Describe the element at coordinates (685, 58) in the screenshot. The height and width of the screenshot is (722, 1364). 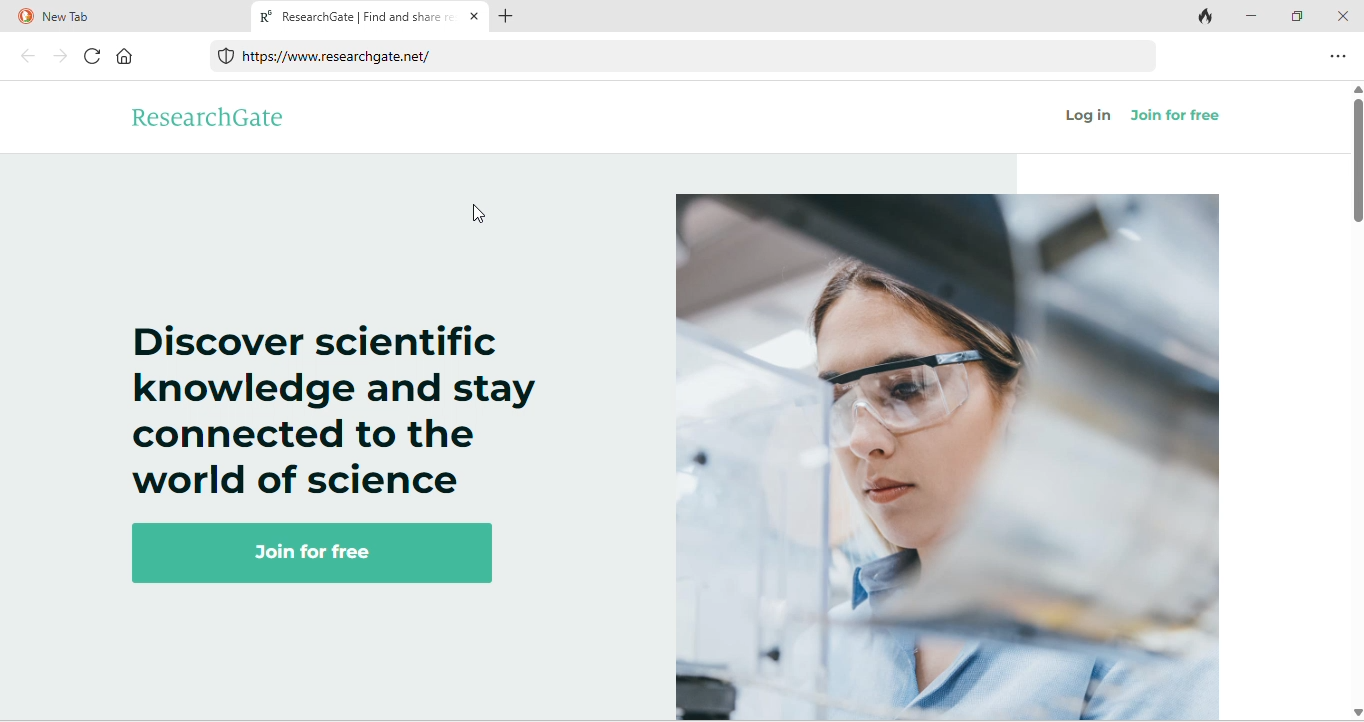
I see `search bar` at that location.